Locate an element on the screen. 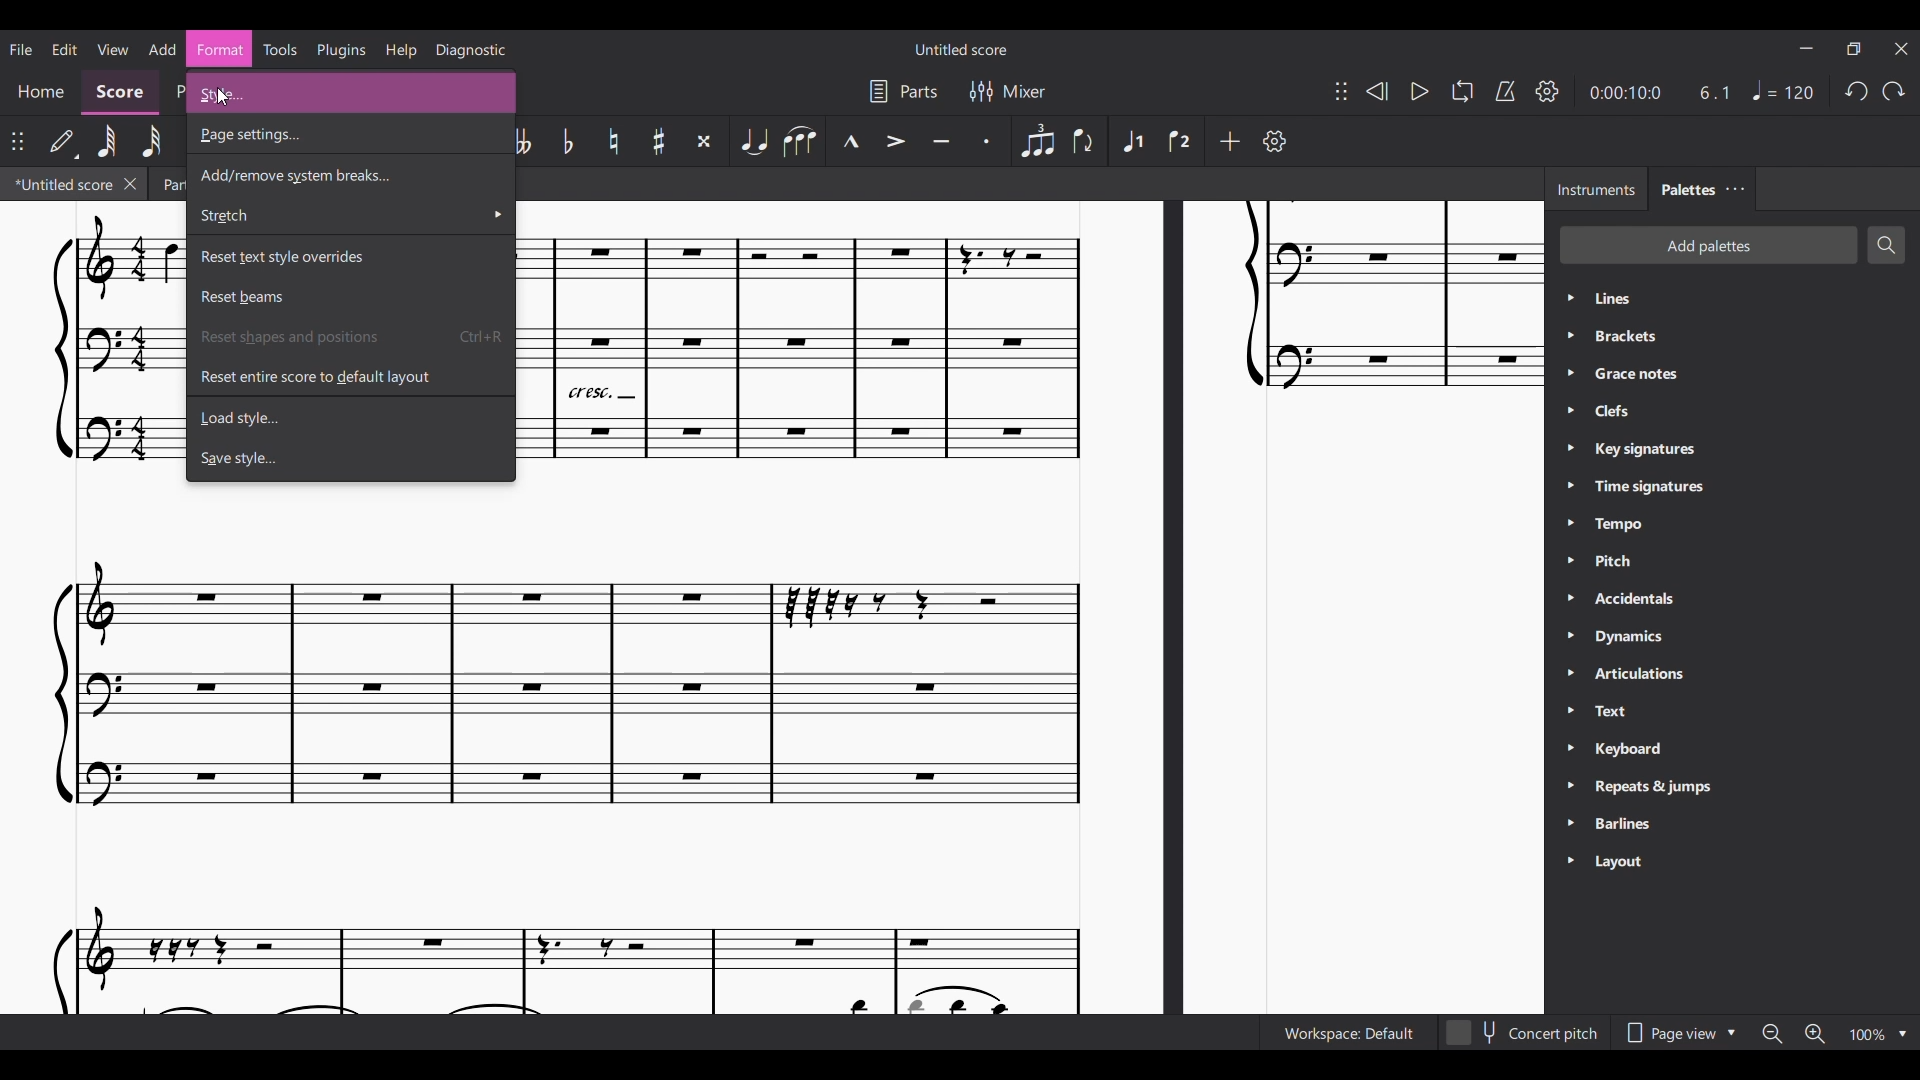 Image resolution: width=1920 pixels, height=1080 pixels. 64th note is located at coordinates (107, 143).